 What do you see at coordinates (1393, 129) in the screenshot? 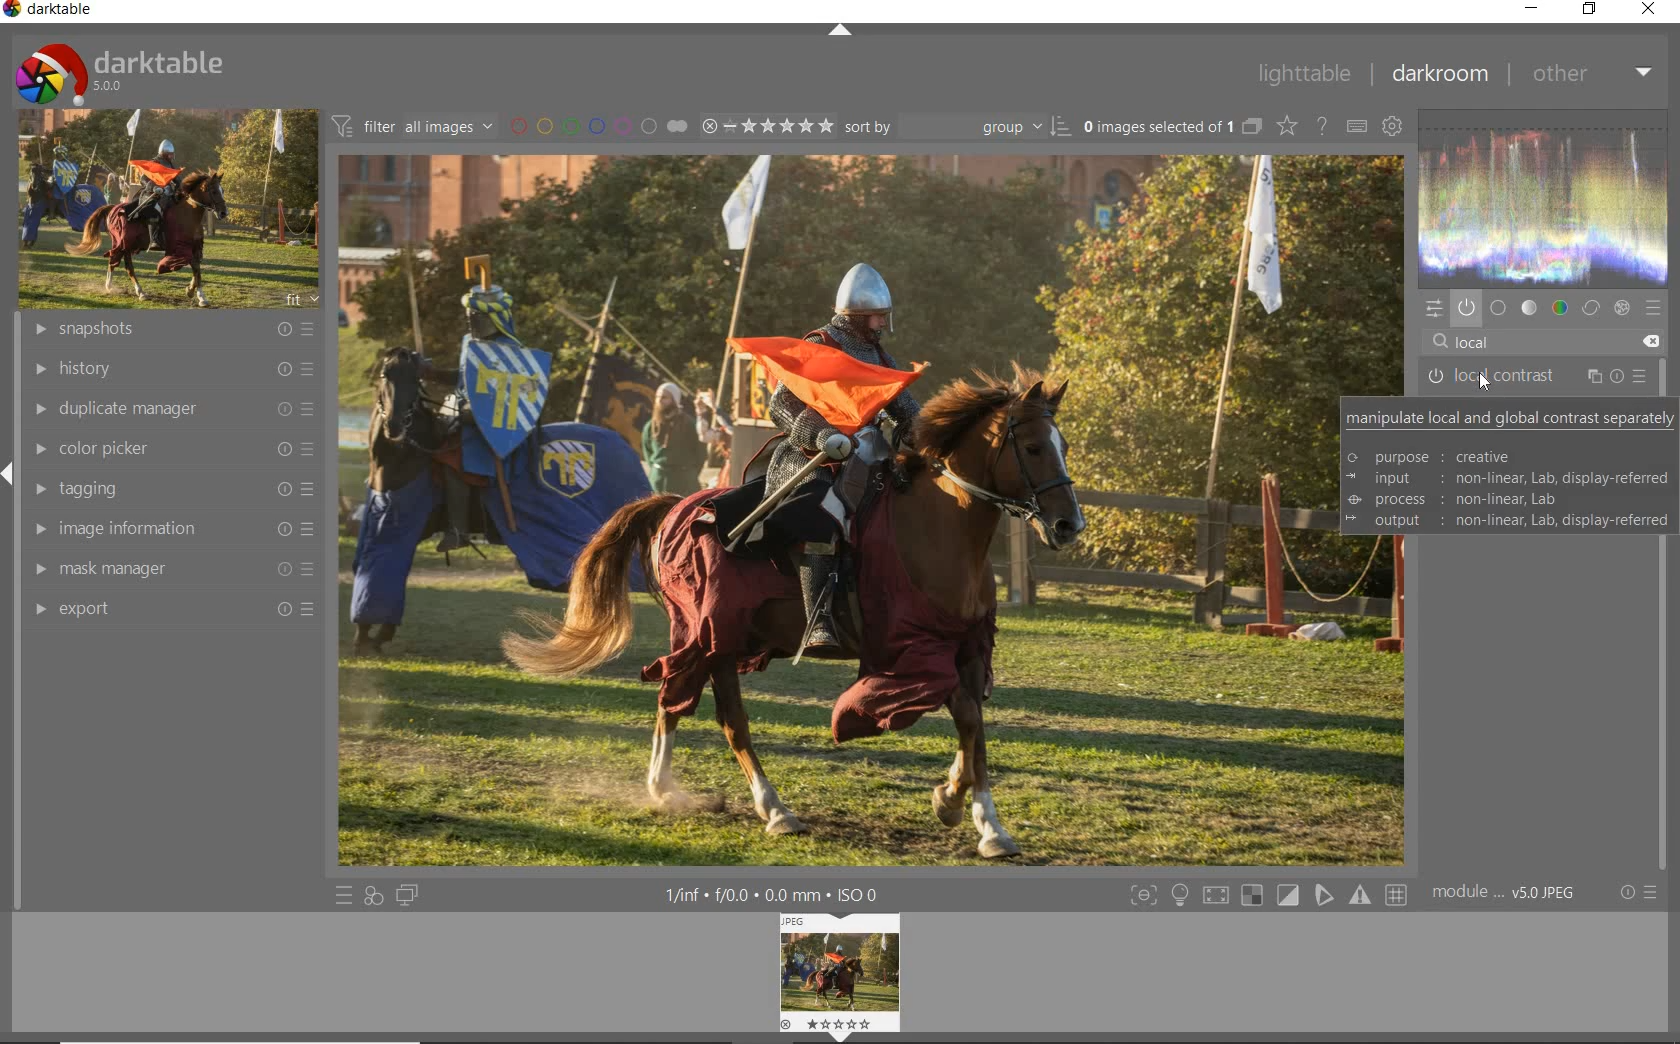
I see `show global preferences` at bounding box center [1393, 129].